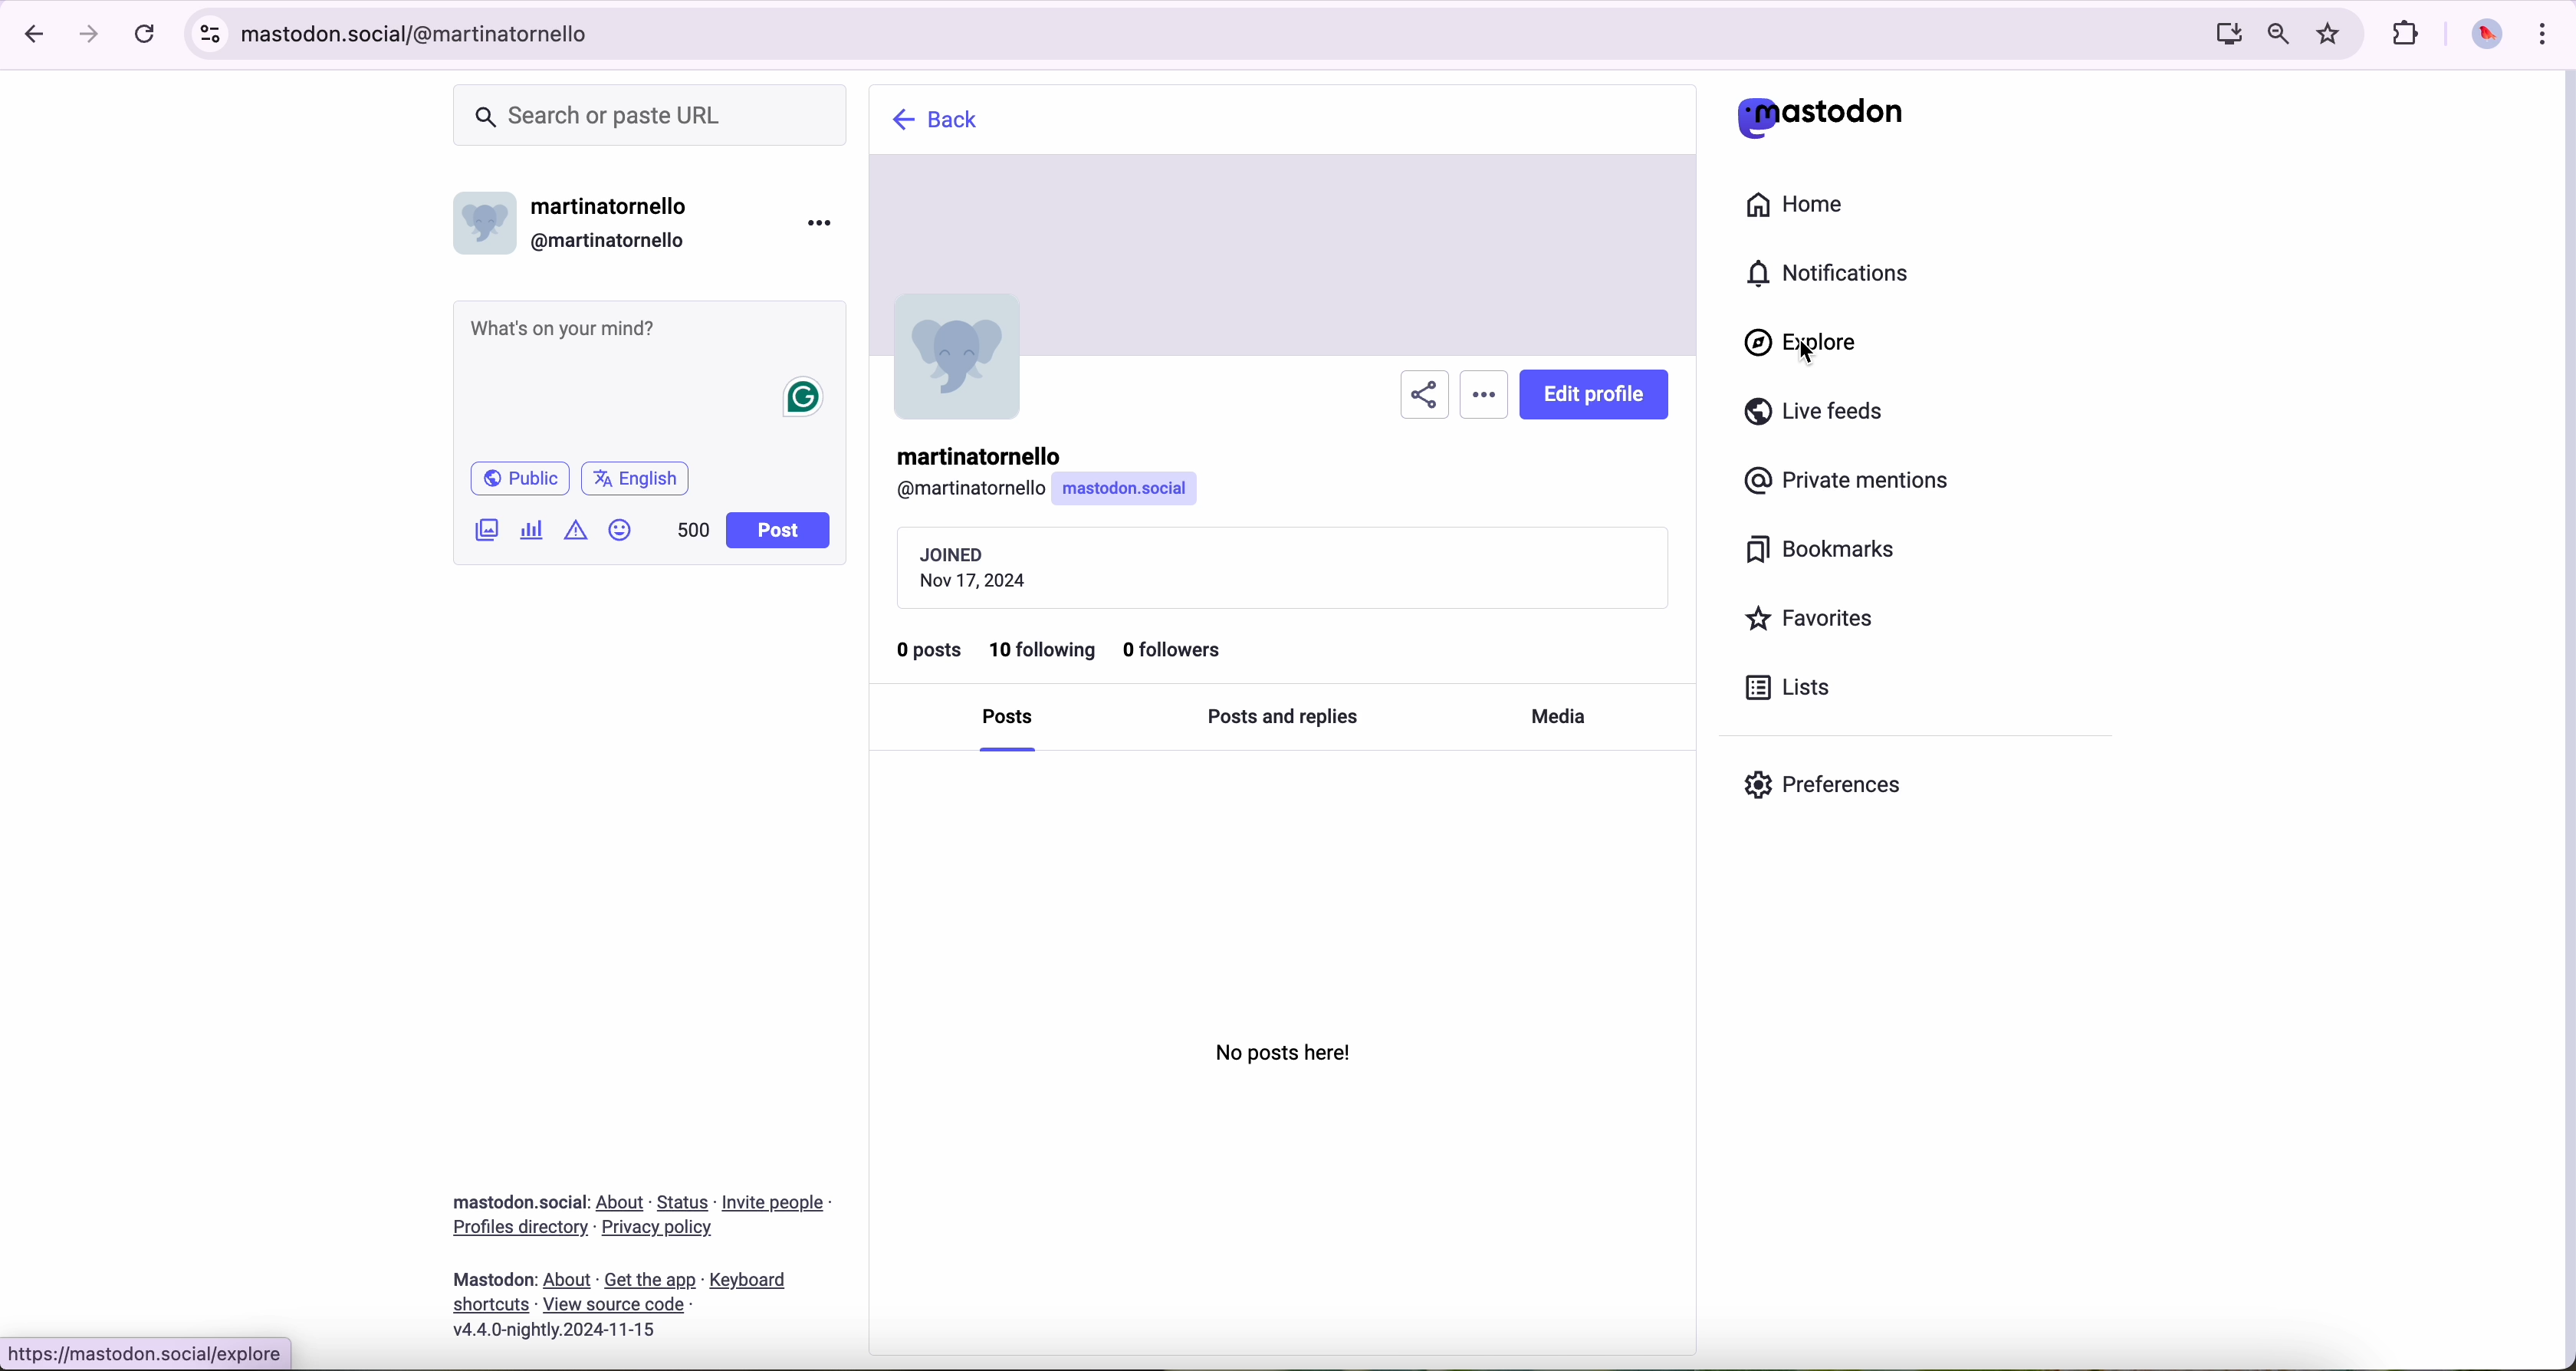 The image size is (2576, 1371). I want to click on link, so click(684, 1204).